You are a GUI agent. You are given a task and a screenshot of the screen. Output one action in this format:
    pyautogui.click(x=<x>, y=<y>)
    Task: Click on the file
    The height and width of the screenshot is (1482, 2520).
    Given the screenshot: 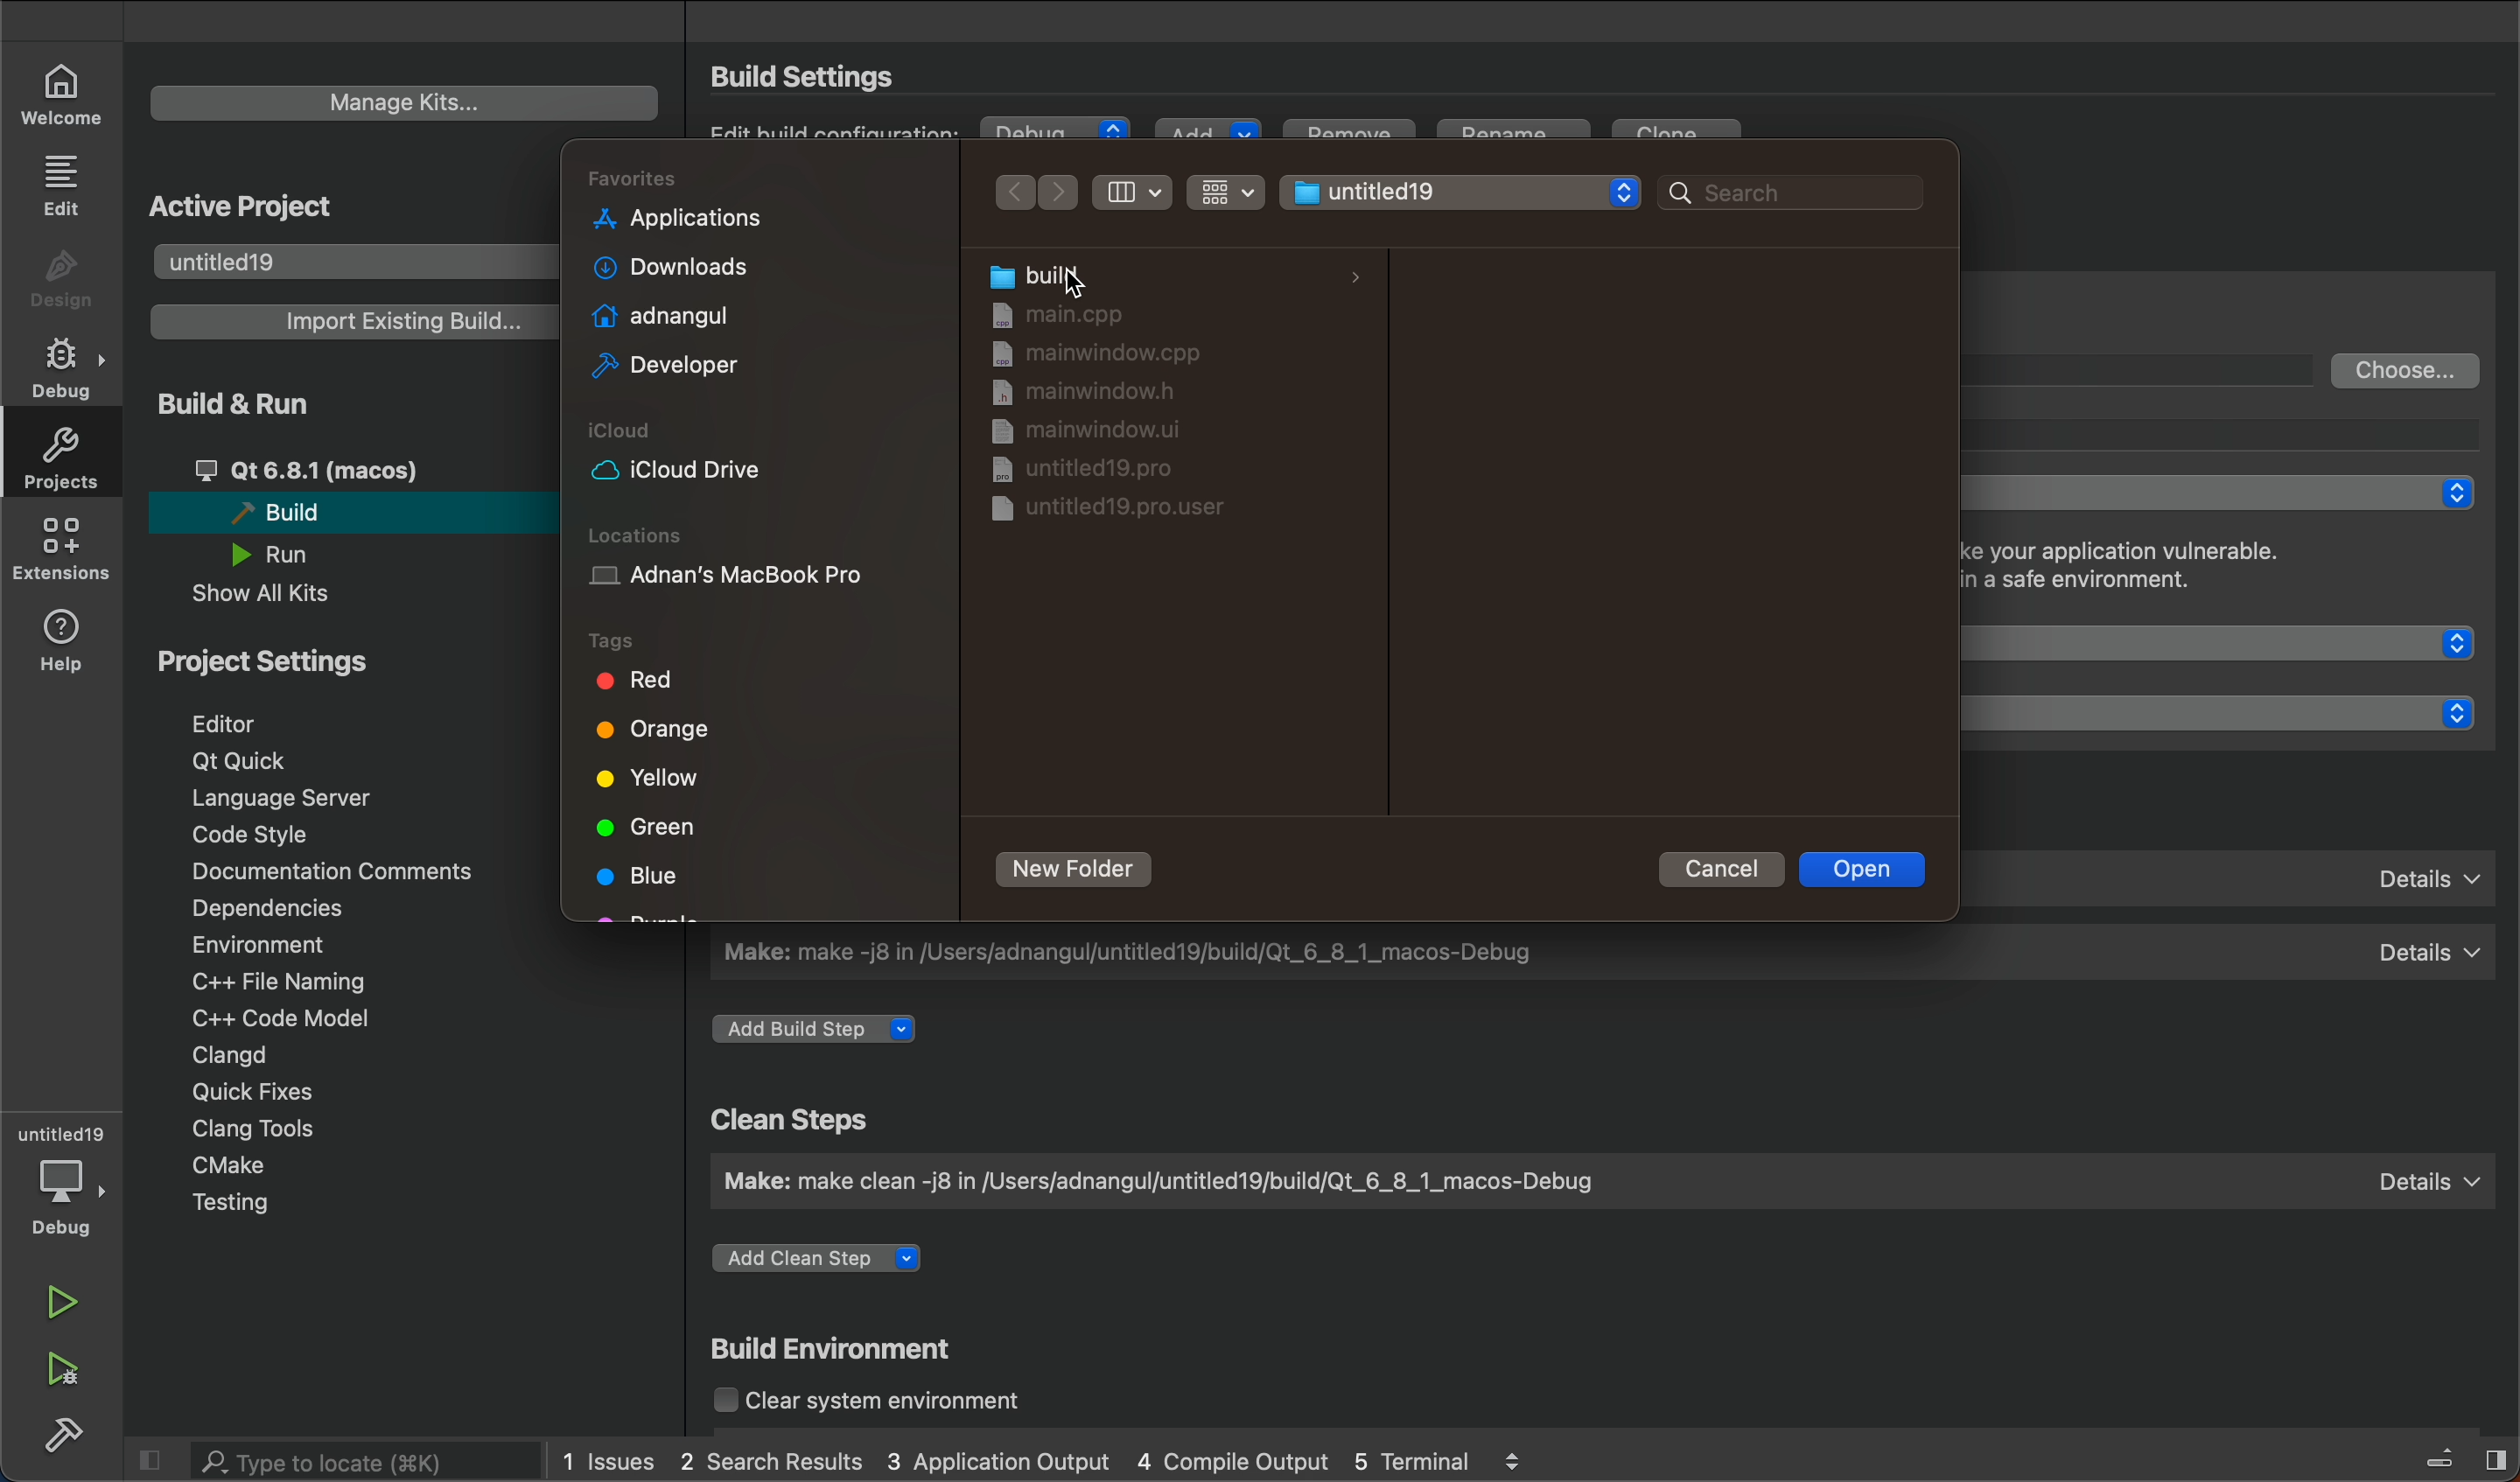 What is the action you would take?
    pyautogui.click(x=1099, y=516)
    